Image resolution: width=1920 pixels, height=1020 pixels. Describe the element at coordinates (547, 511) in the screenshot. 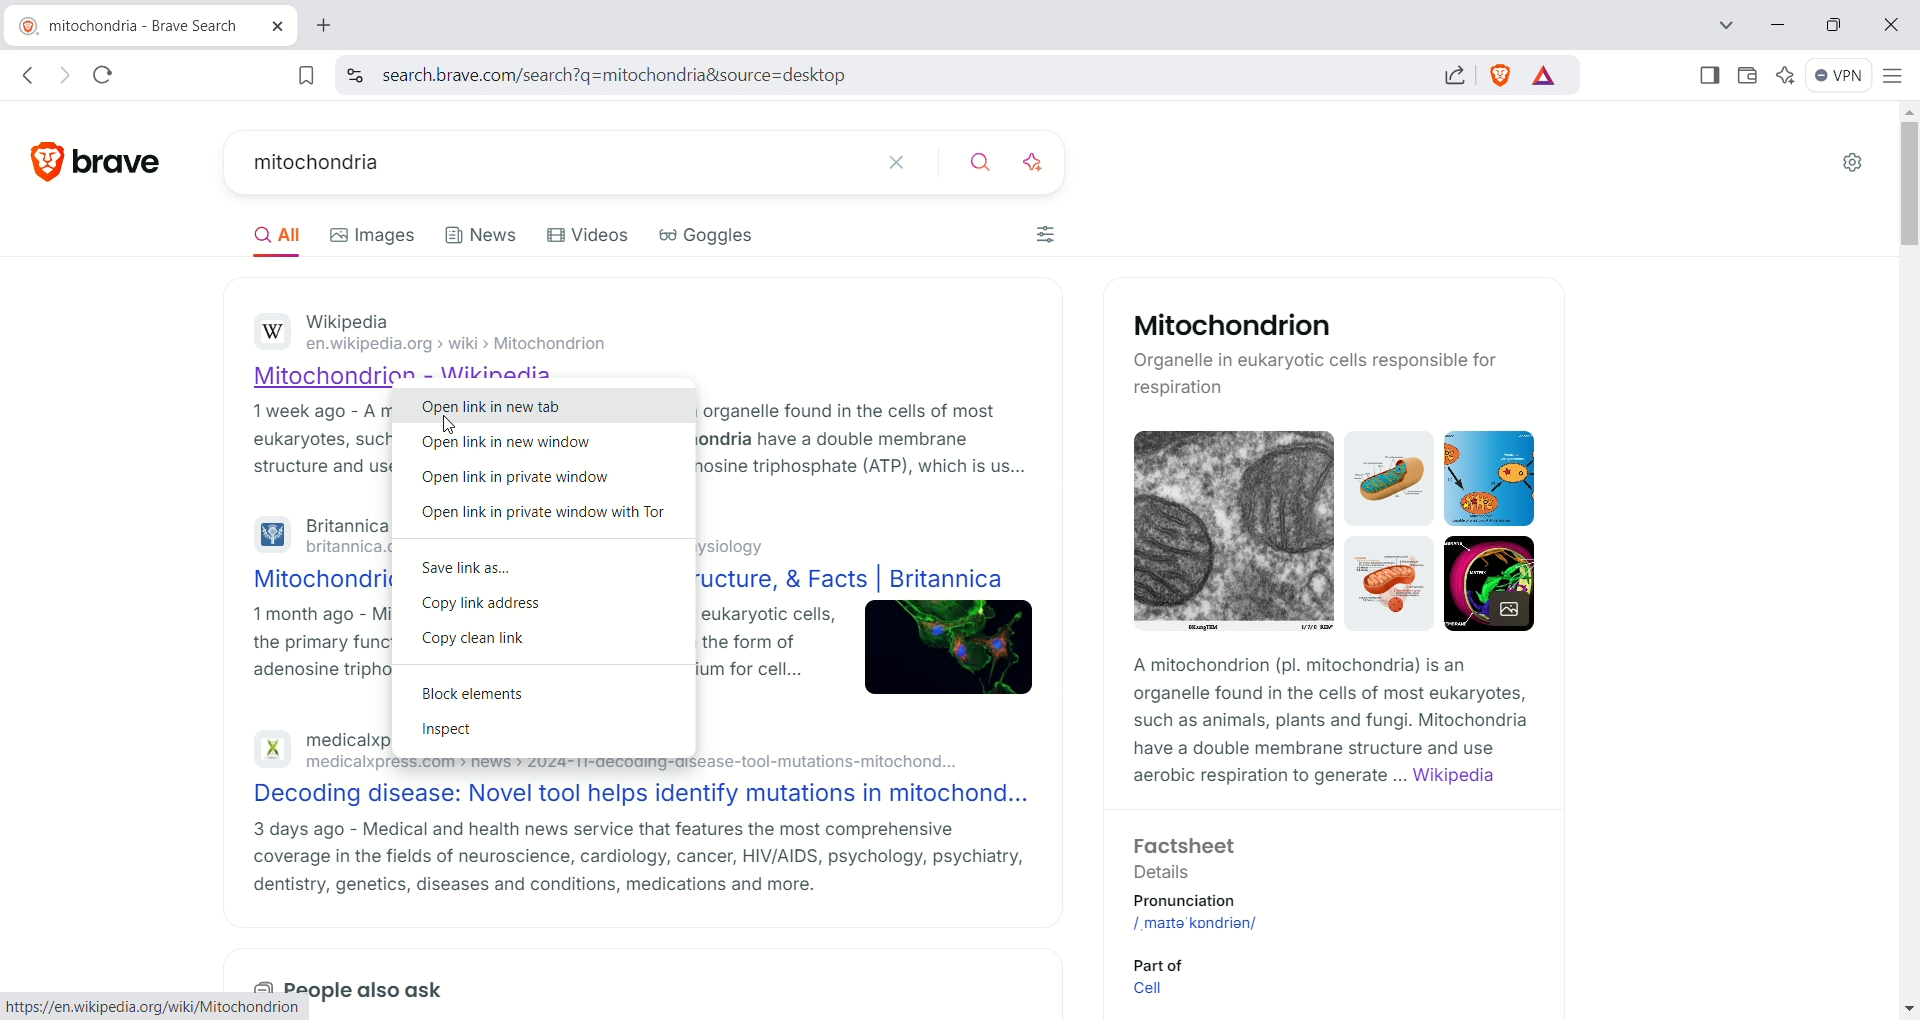

I see `open link in private window with tor` at that location.